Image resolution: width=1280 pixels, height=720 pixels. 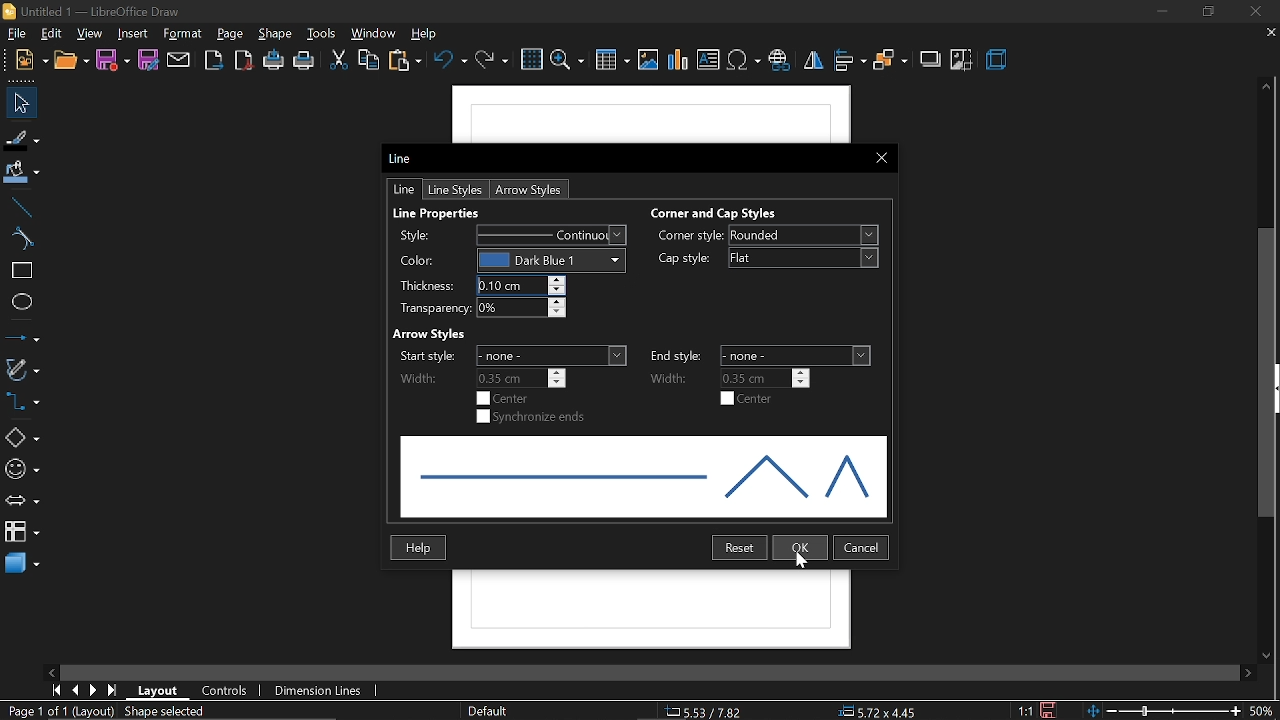 I want to click on undo, so click(x=452, y=64).